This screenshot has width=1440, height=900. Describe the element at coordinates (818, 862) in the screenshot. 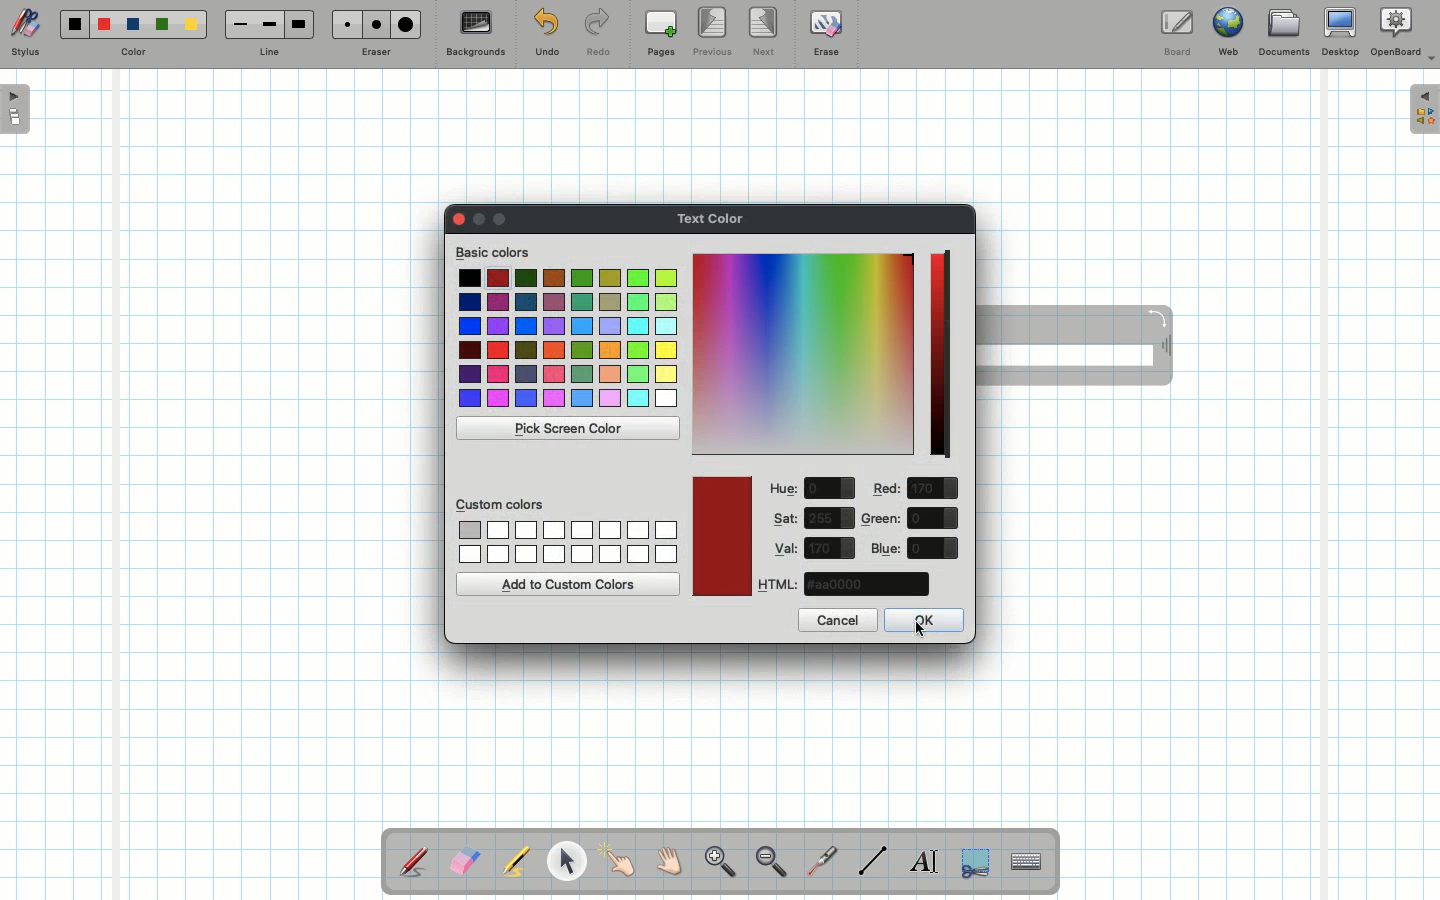

I see `Laser pointer` at that location.